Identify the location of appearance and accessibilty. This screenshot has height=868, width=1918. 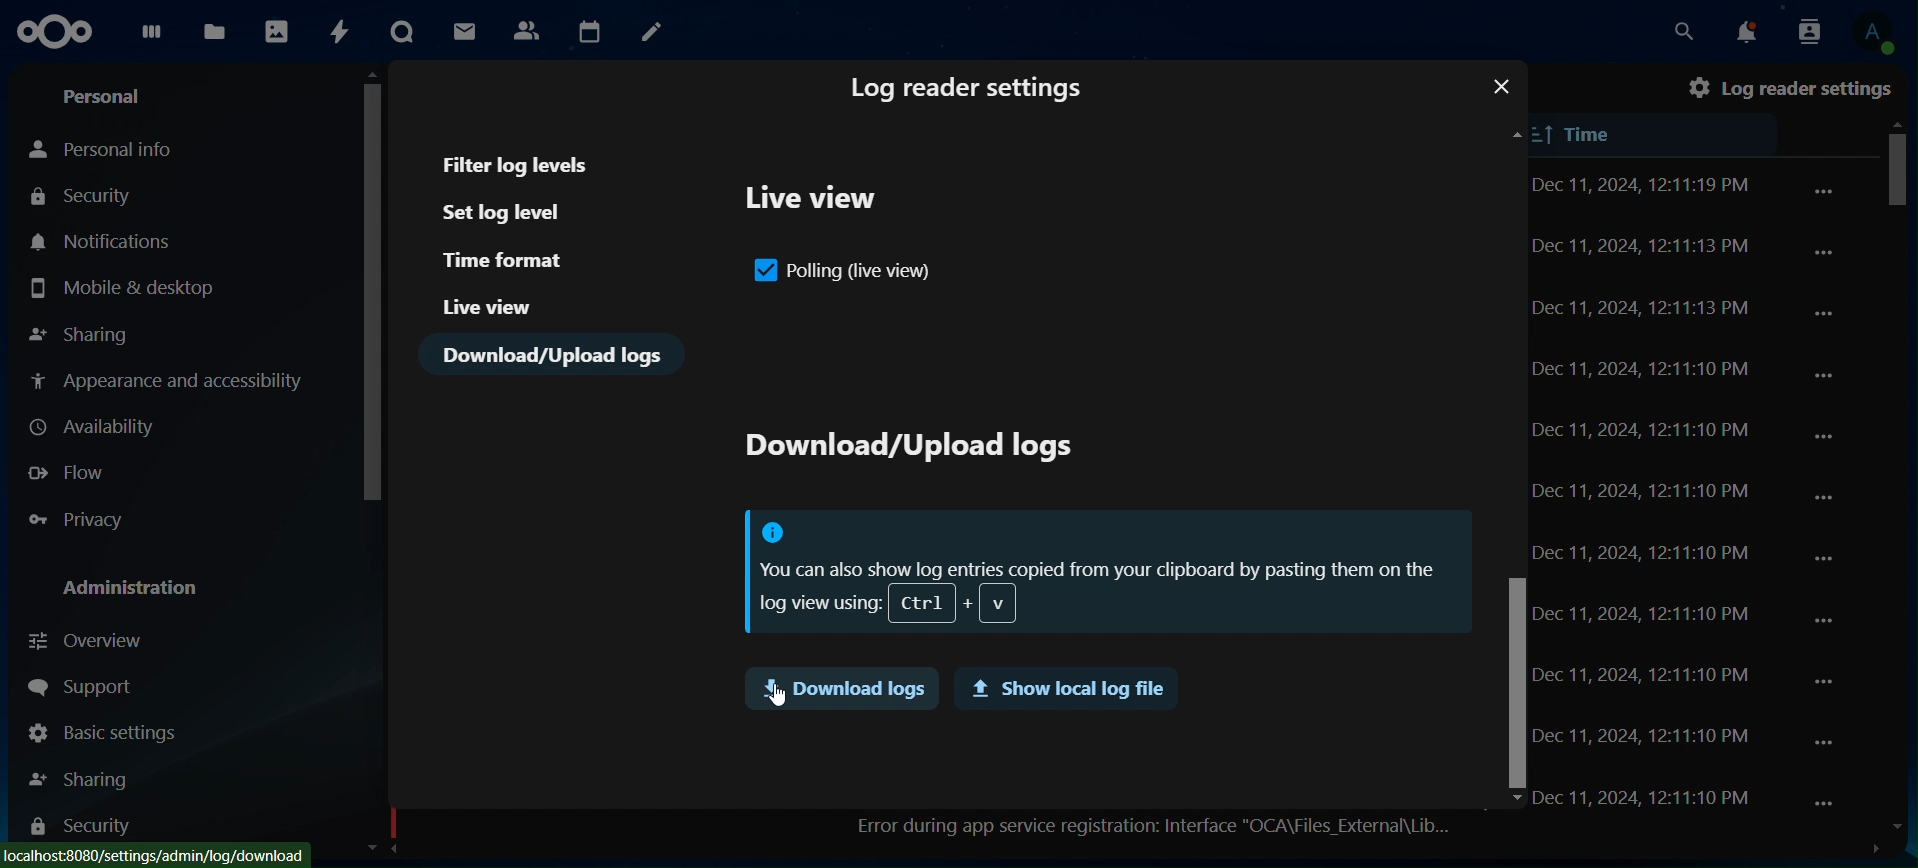
(171, 381).